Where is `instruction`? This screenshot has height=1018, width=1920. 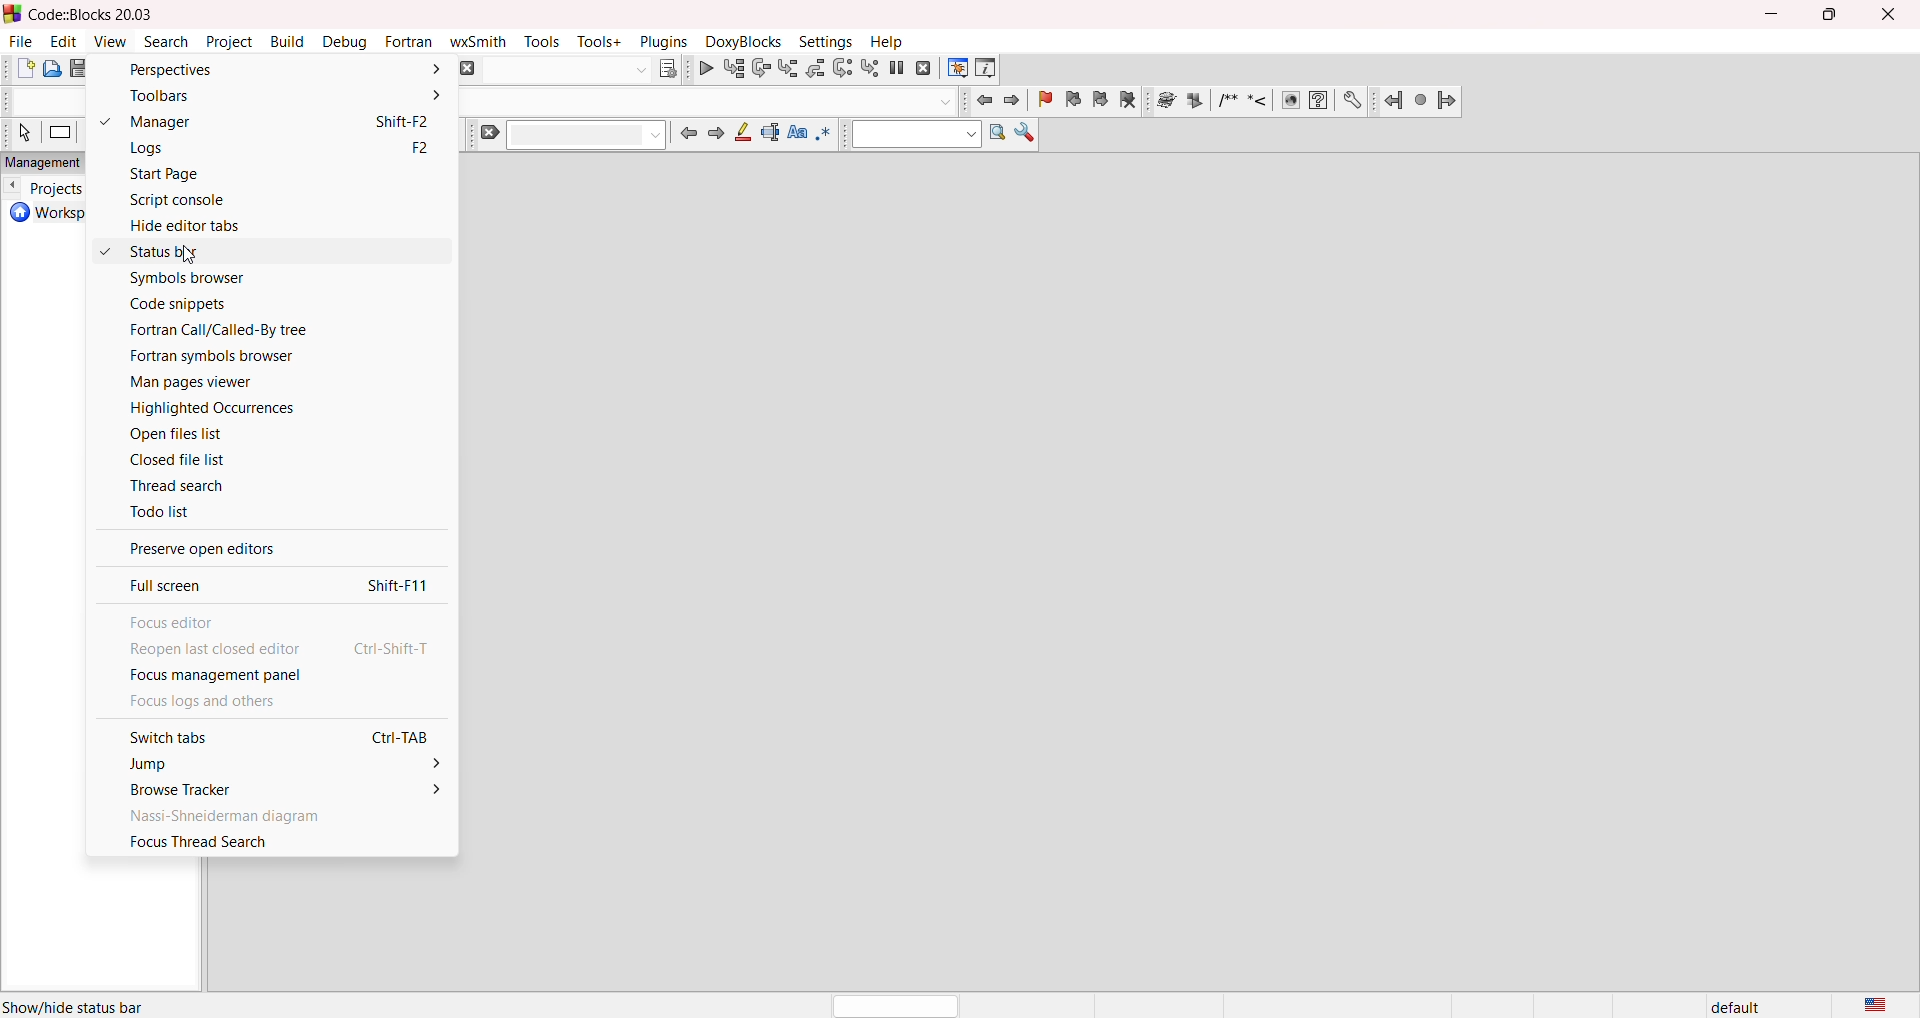
instruction is located at coordinates (59, 134).